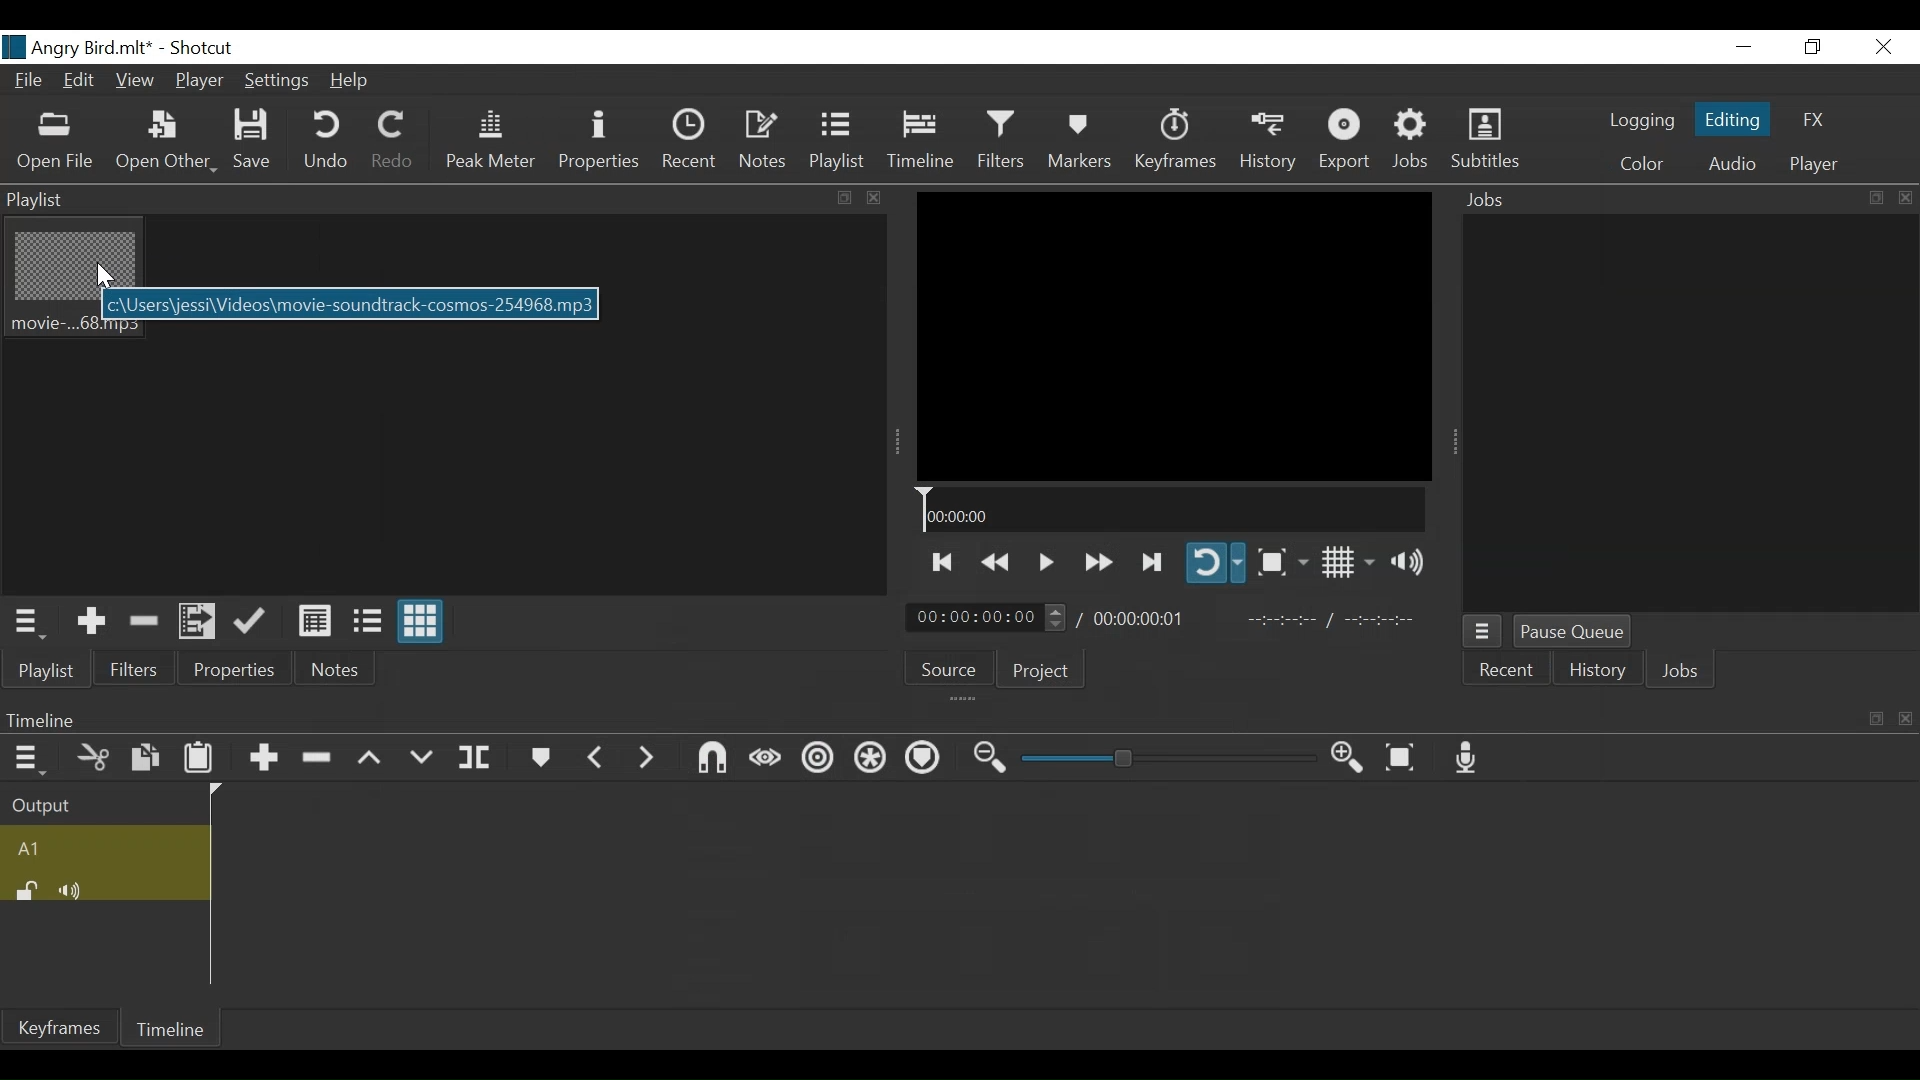  Describe the element at coordinates (766, 758) in the screenshot. I see `Scrub while dragging` at that location.